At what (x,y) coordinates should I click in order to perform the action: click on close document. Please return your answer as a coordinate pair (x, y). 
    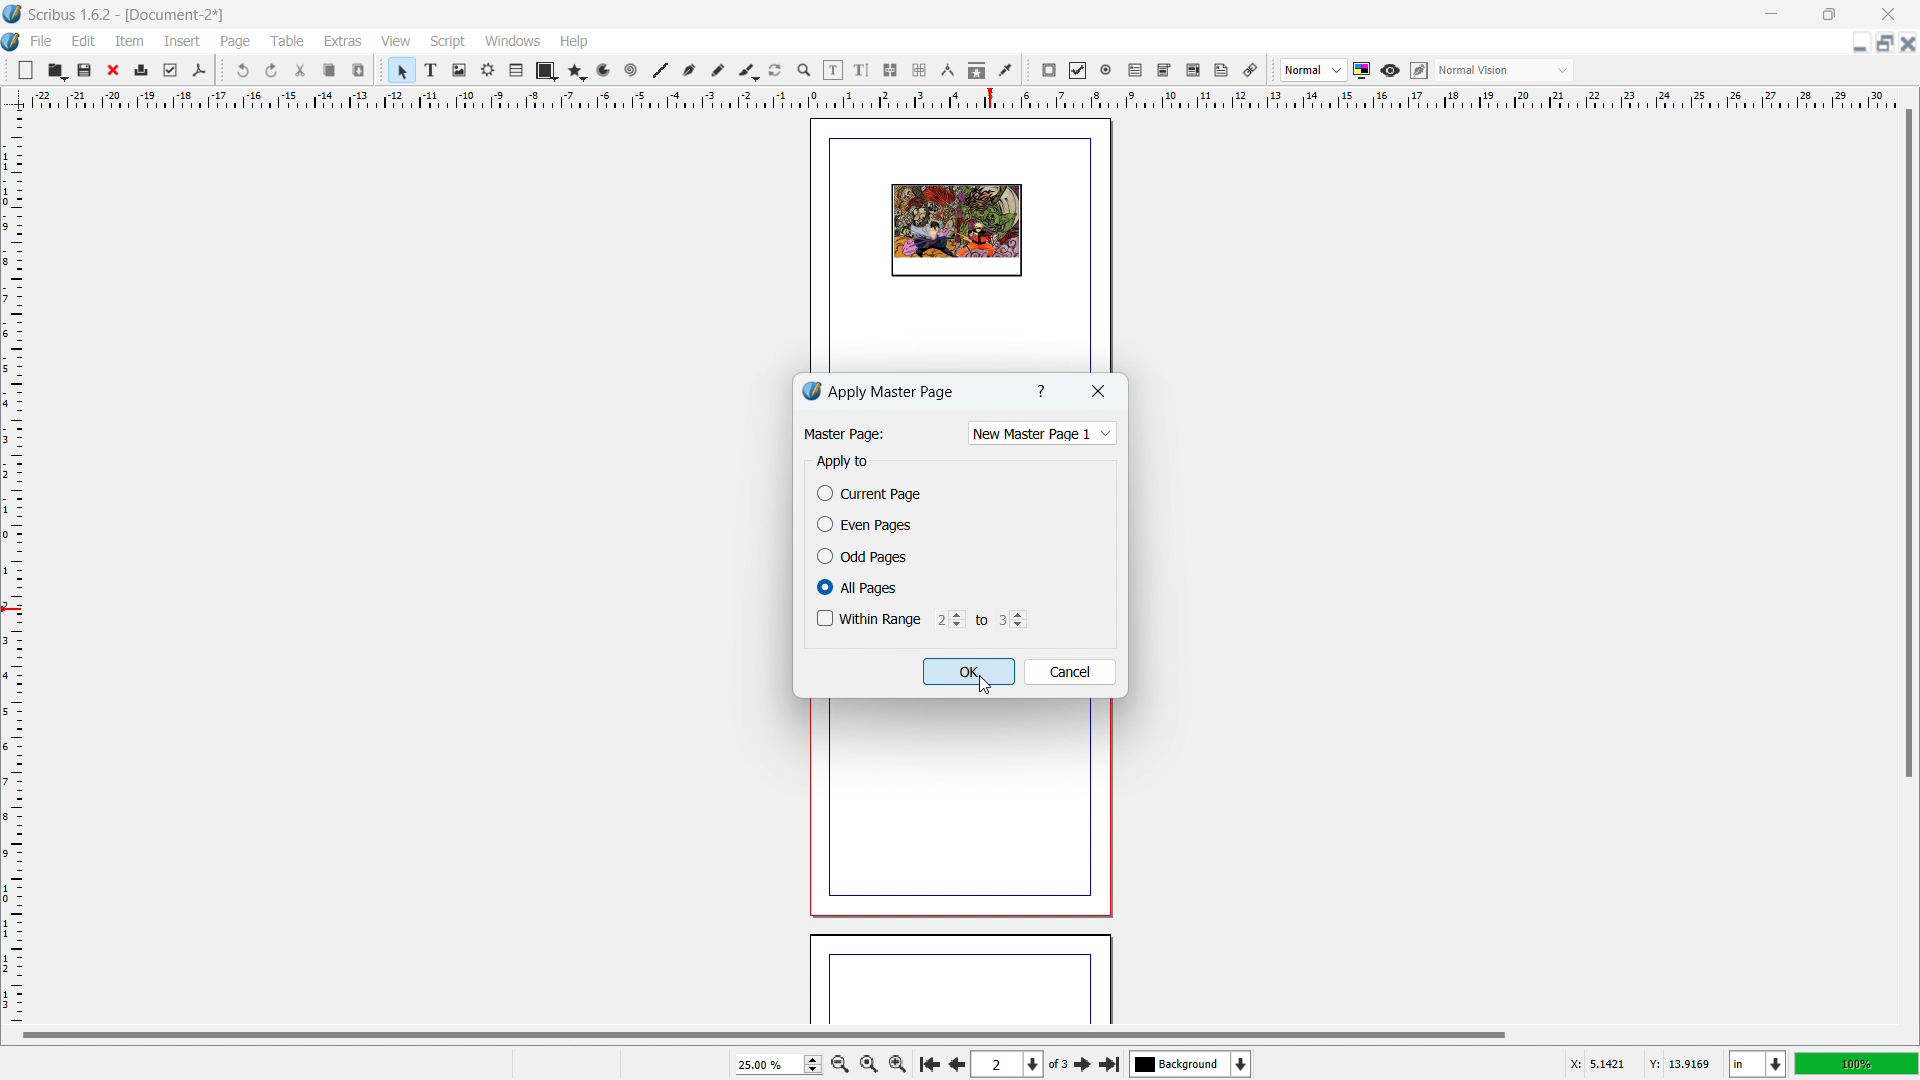
    Looking at the image, I should click on (1908, 43).